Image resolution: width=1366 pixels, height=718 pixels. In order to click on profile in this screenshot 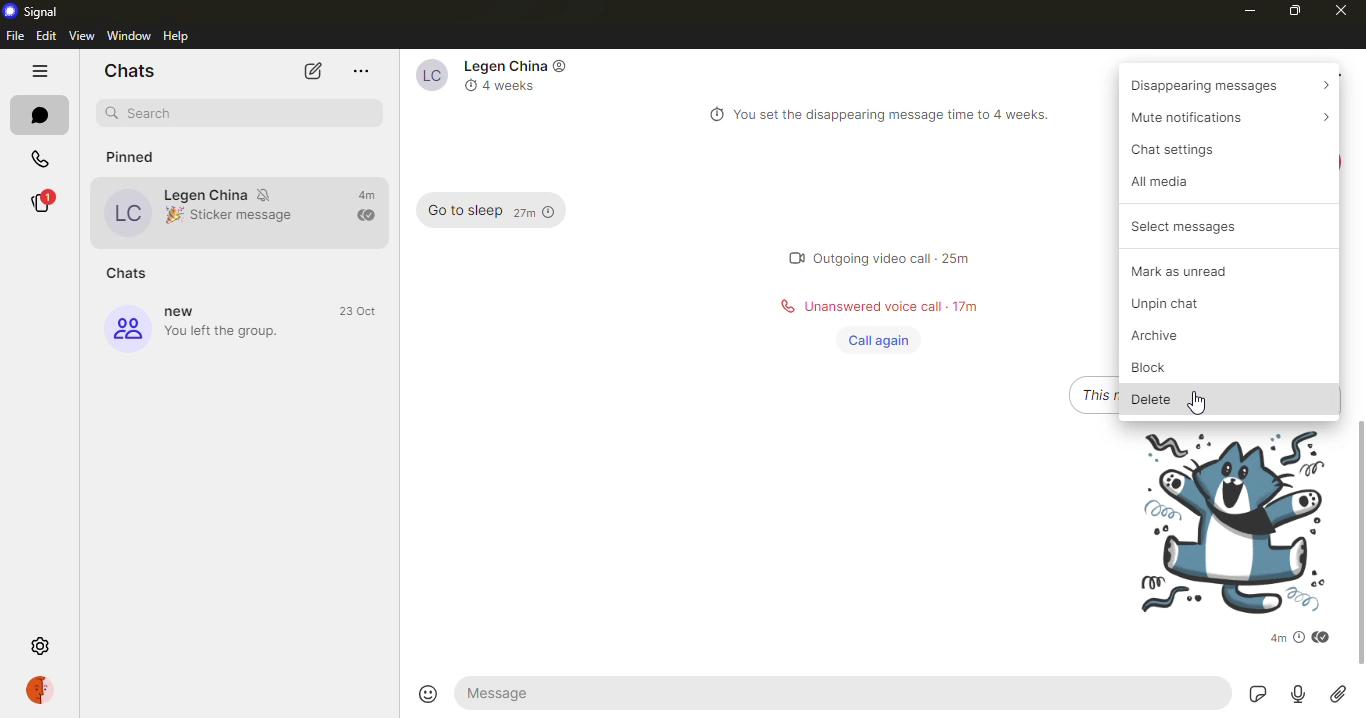, I will do `click(126, 329)`.